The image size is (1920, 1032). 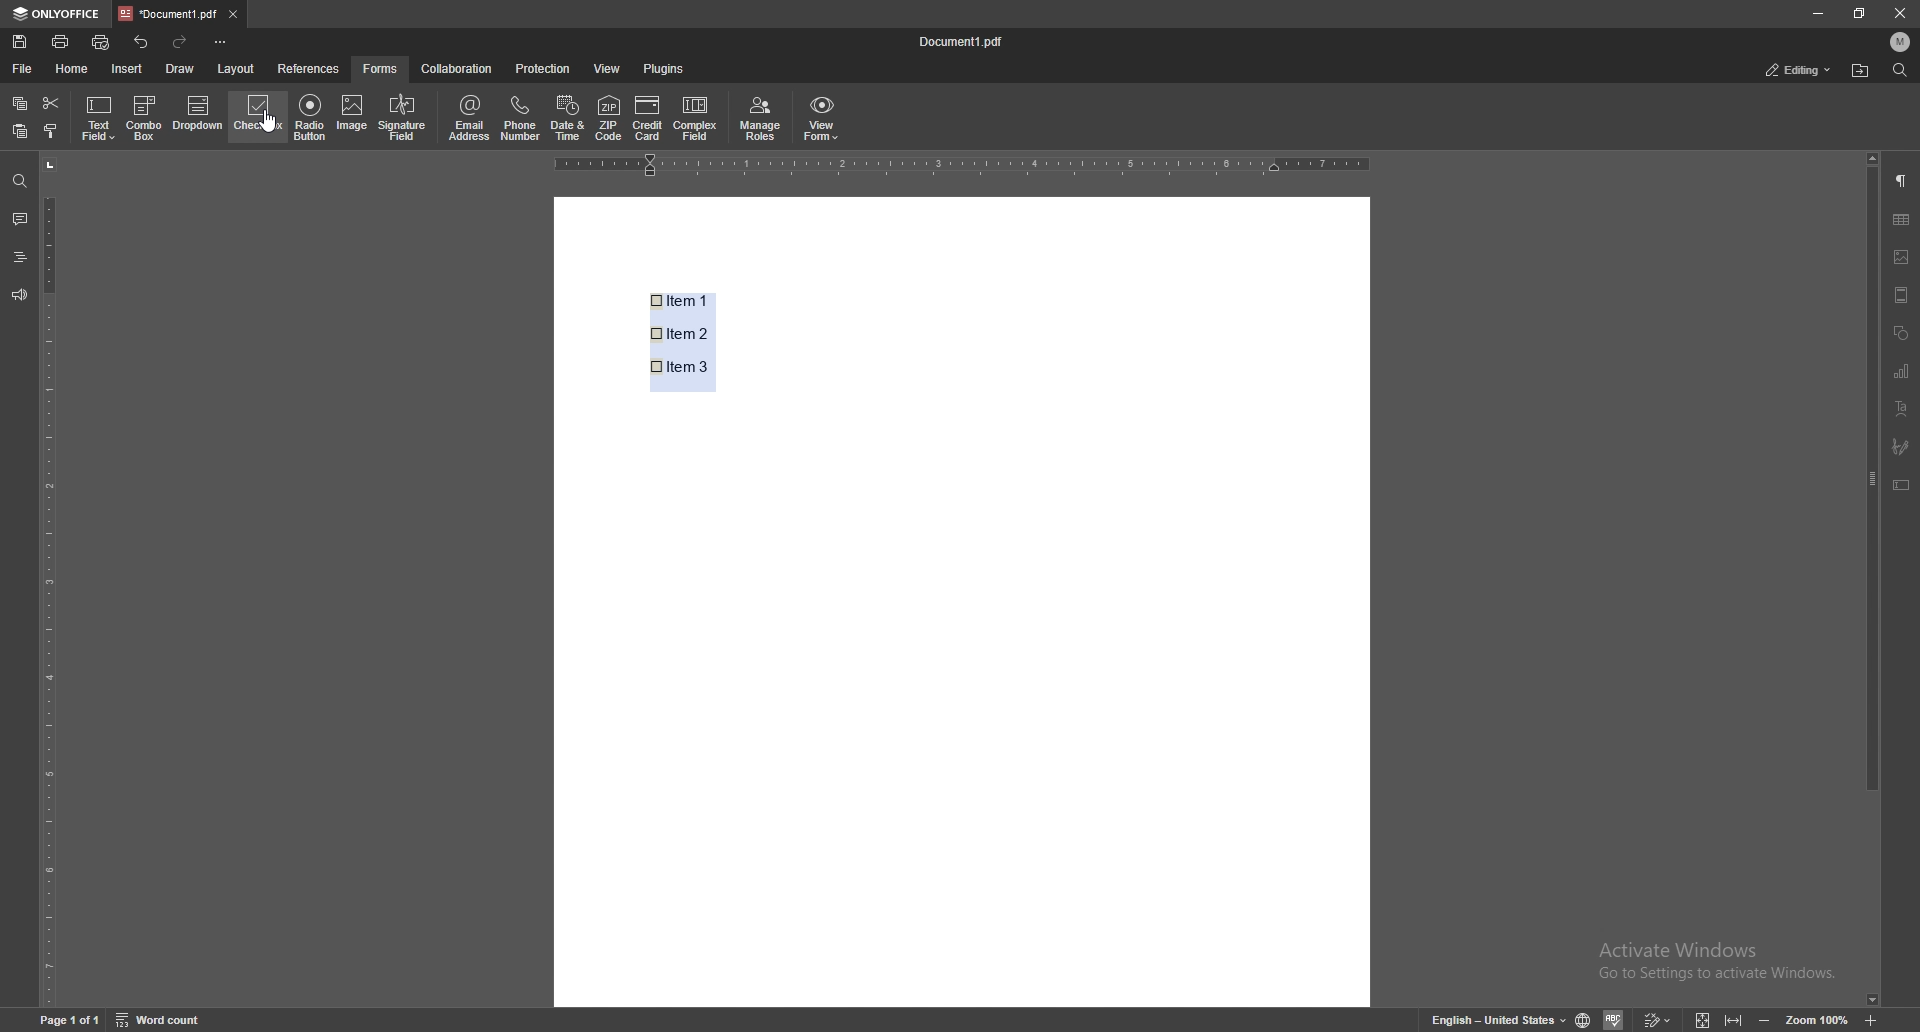 What do you see at coordinates (20, 42) in the screenshot?
I see `save` at bounding box center [20, 42].